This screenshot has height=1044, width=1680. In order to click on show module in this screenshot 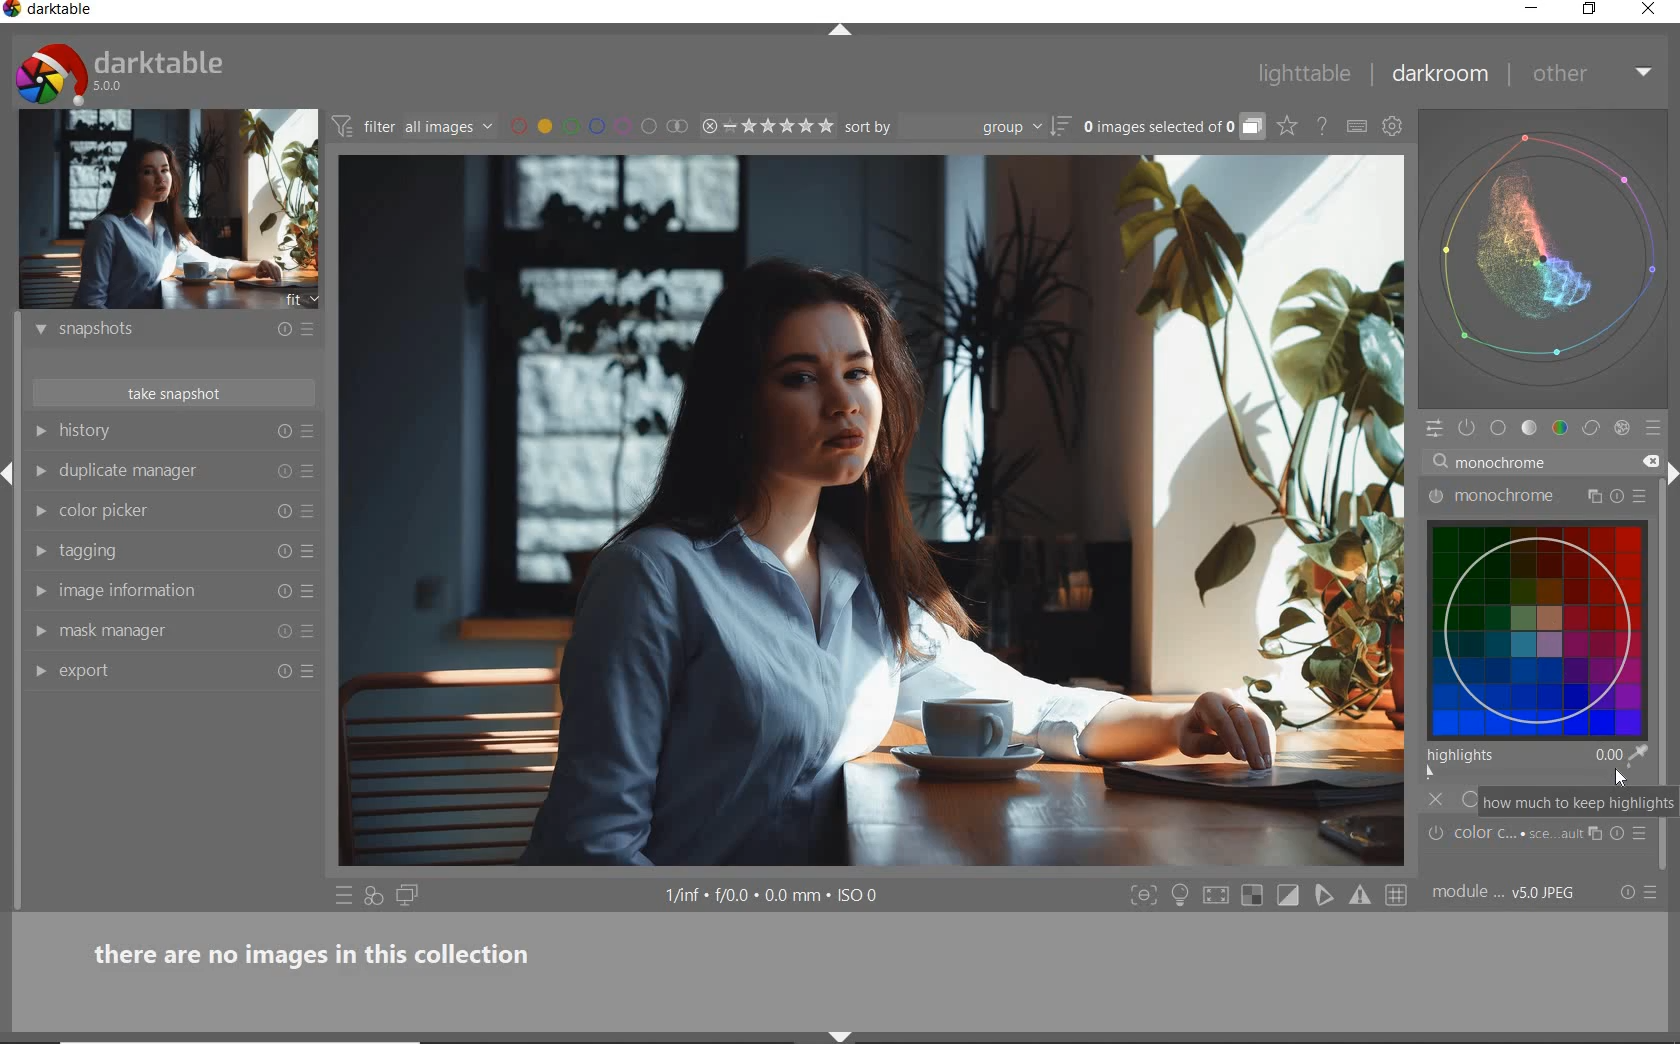, I will do `click(39, 632)`.